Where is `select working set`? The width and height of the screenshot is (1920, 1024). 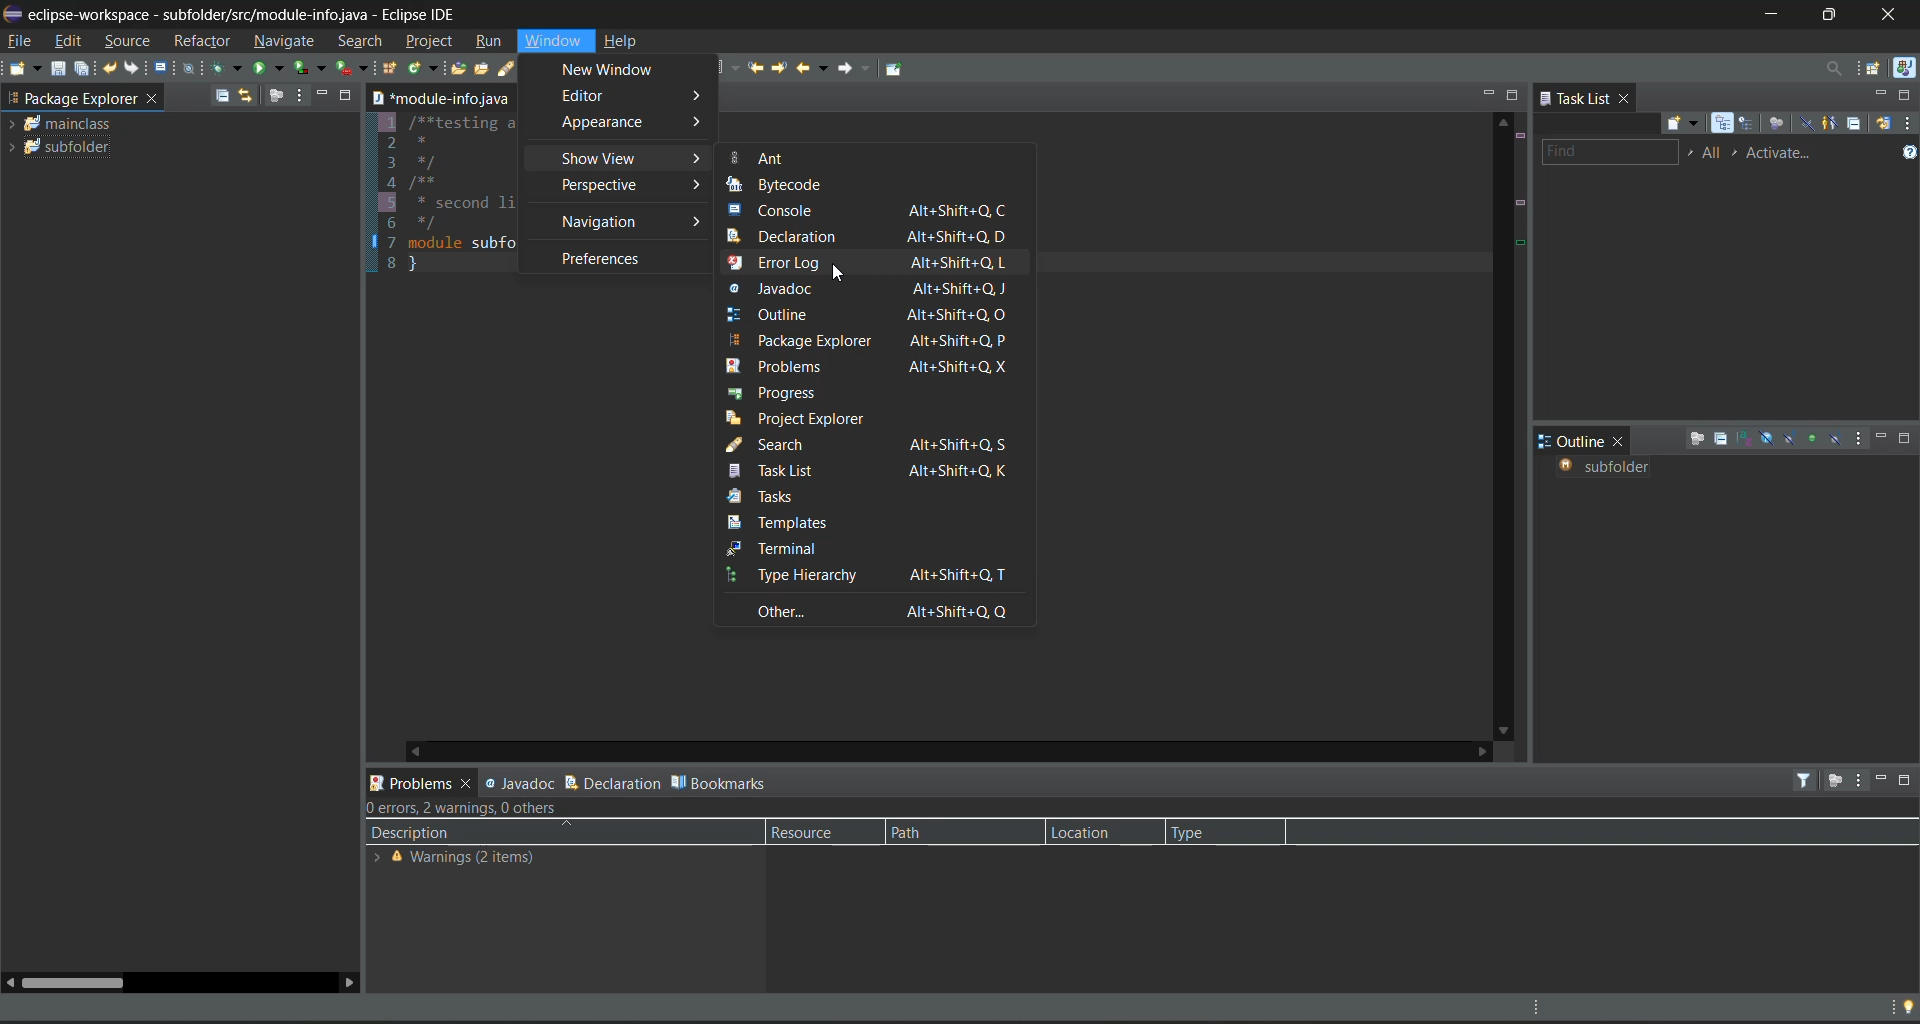 select working set is located at coordinates (1692, 156).